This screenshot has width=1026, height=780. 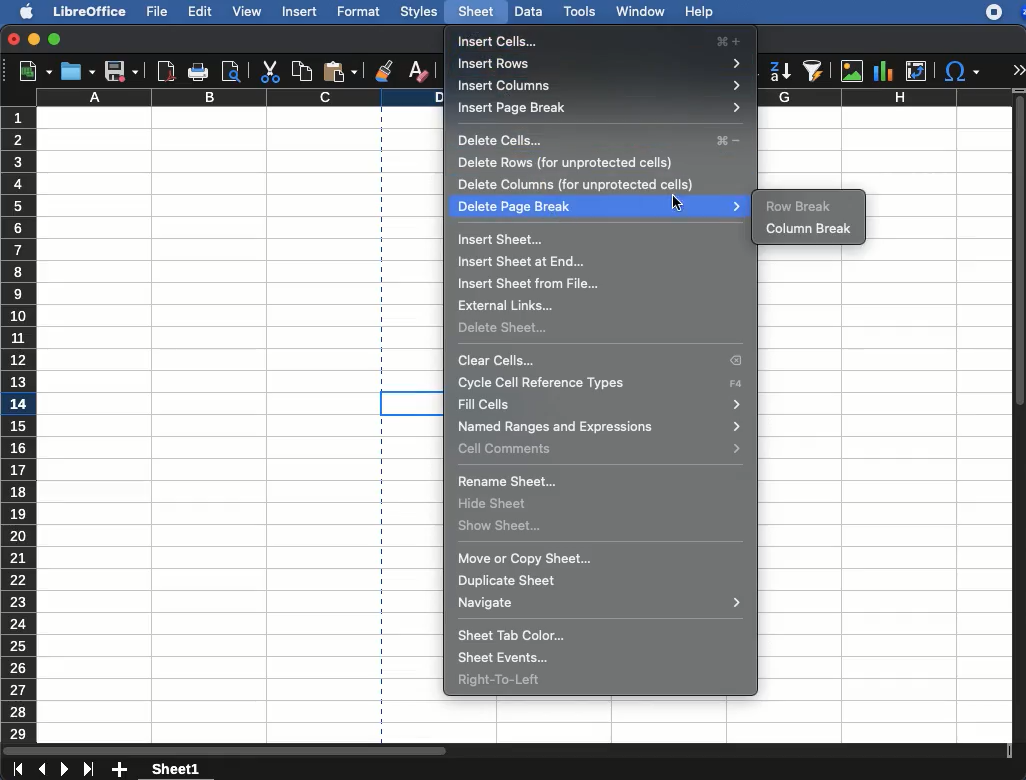 I want to click on right to left, so click(x=501, y=681).